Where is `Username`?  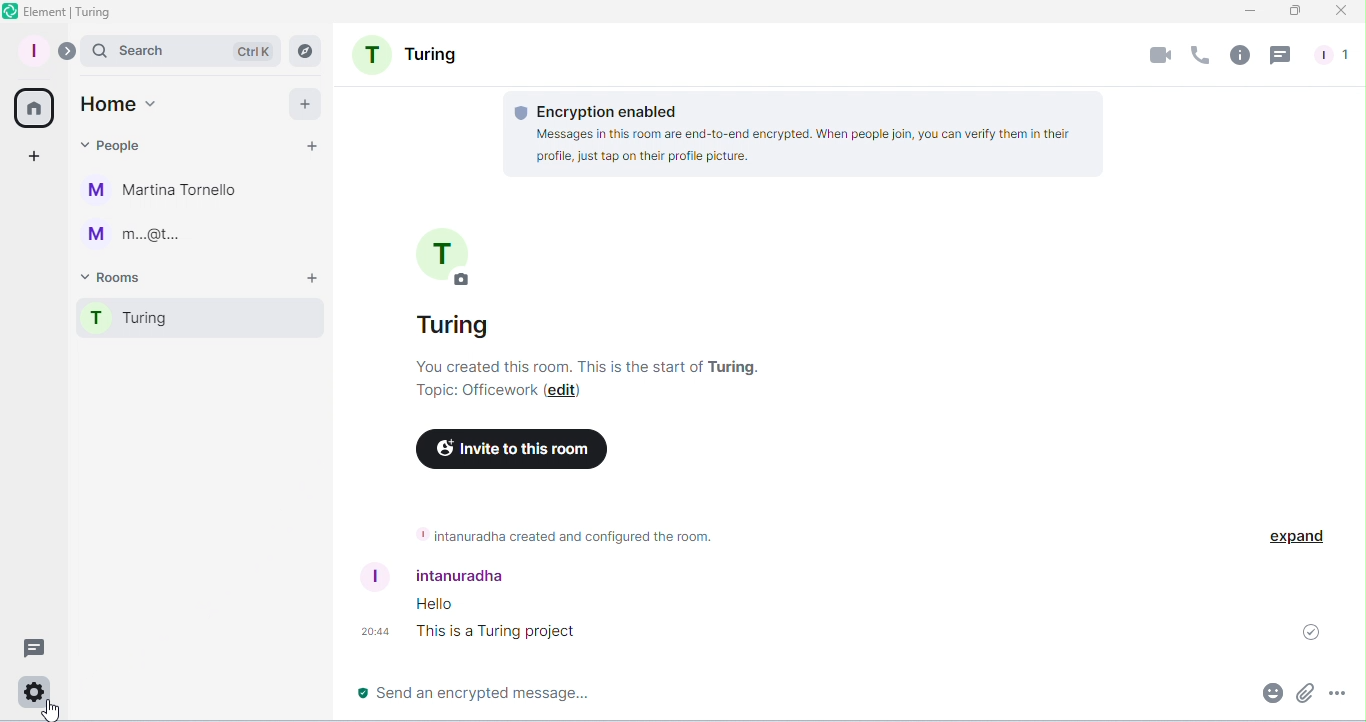
Username is located at coordinates (439, 575).